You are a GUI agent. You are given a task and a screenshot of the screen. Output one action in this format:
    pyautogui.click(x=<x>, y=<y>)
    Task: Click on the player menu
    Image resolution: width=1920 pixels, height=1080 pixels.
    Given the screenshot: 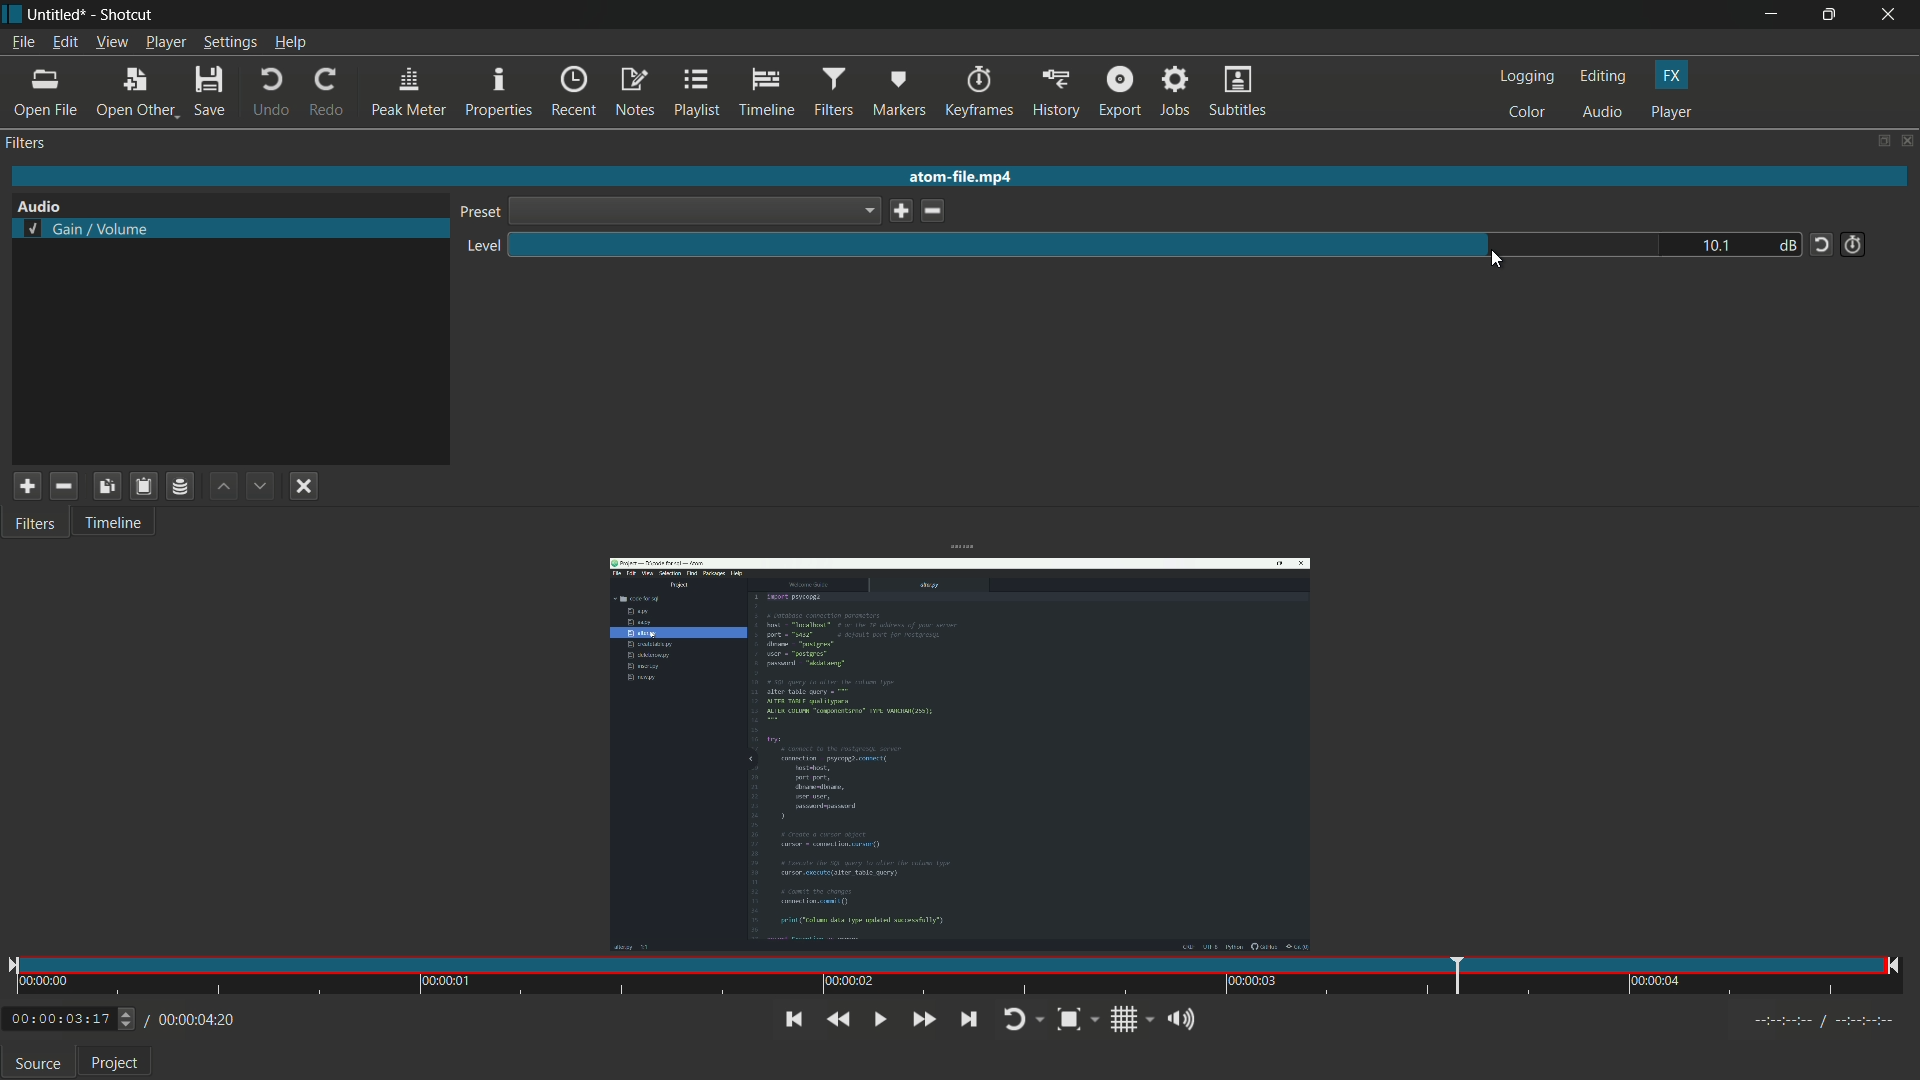 What is the action you would take?
    pyautogui.click(x=166, y=42)
    